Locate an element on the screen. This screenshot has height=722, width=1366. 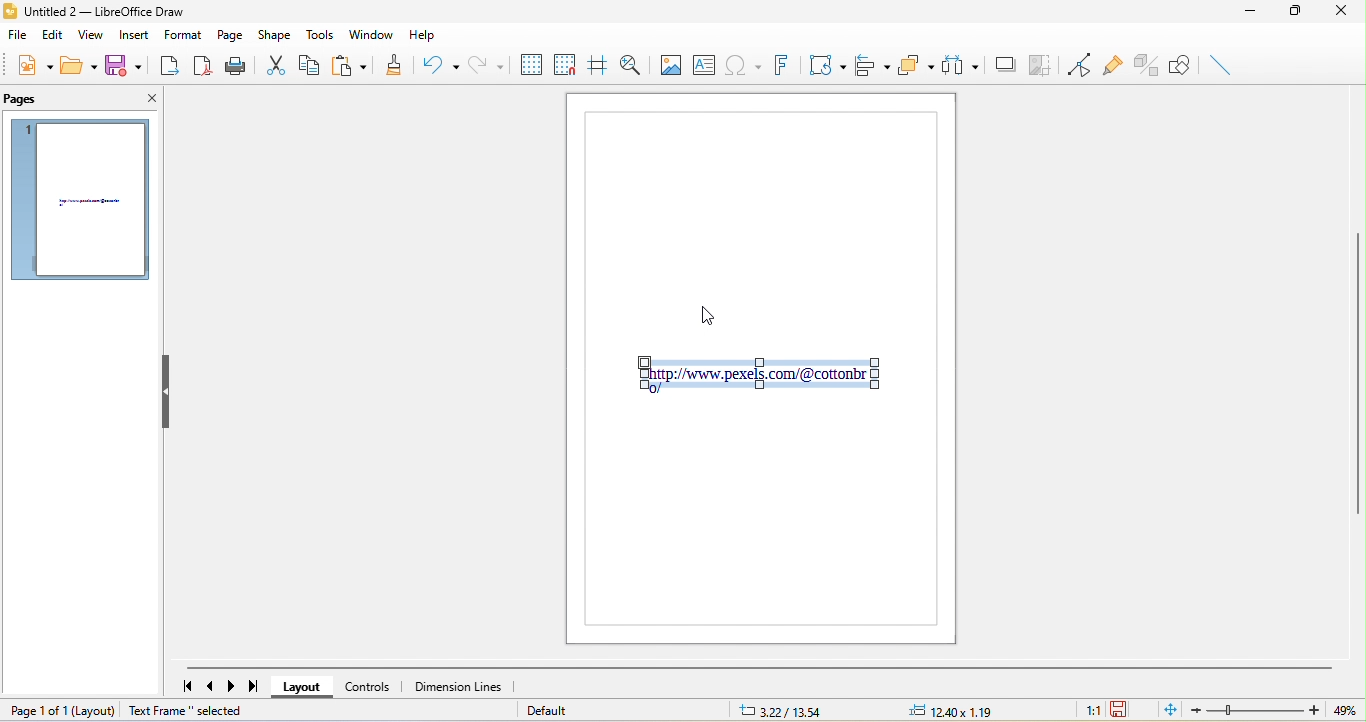
close is located at coordinates (147, 97).